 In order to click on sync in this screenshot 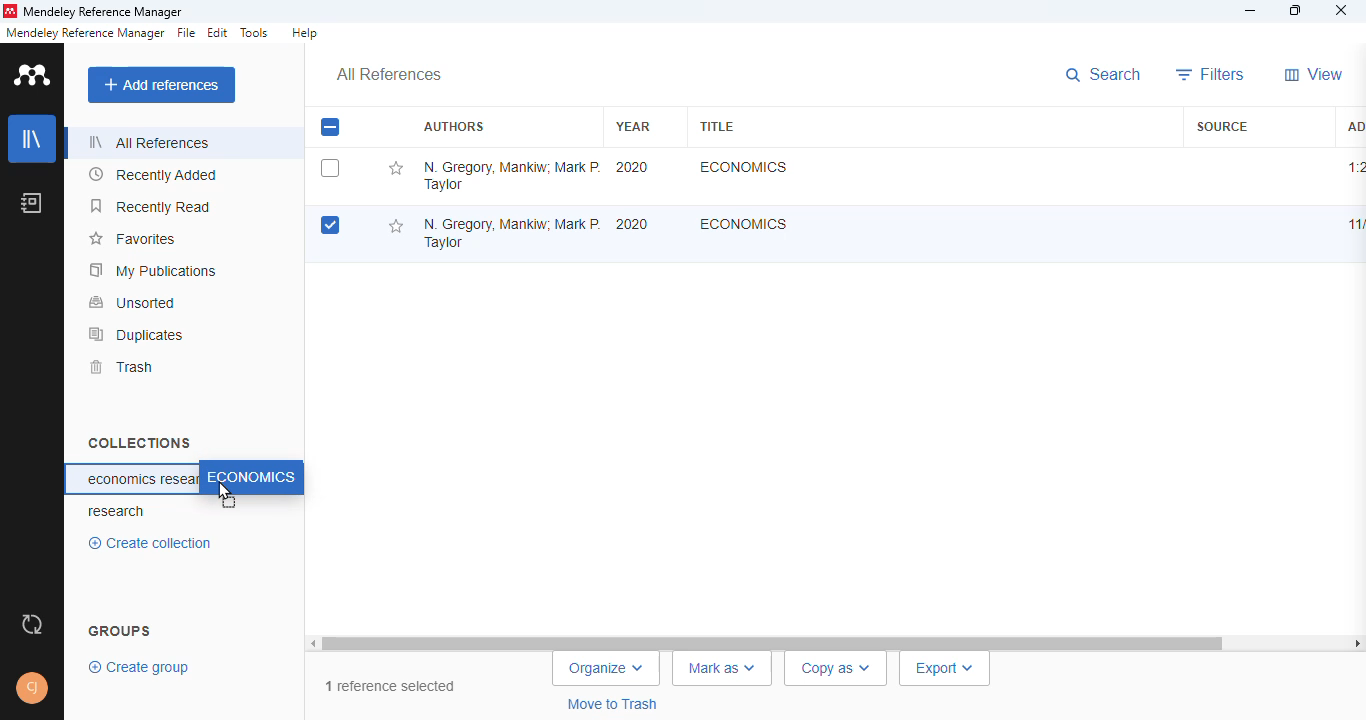, I will do `click(32, 625)`.